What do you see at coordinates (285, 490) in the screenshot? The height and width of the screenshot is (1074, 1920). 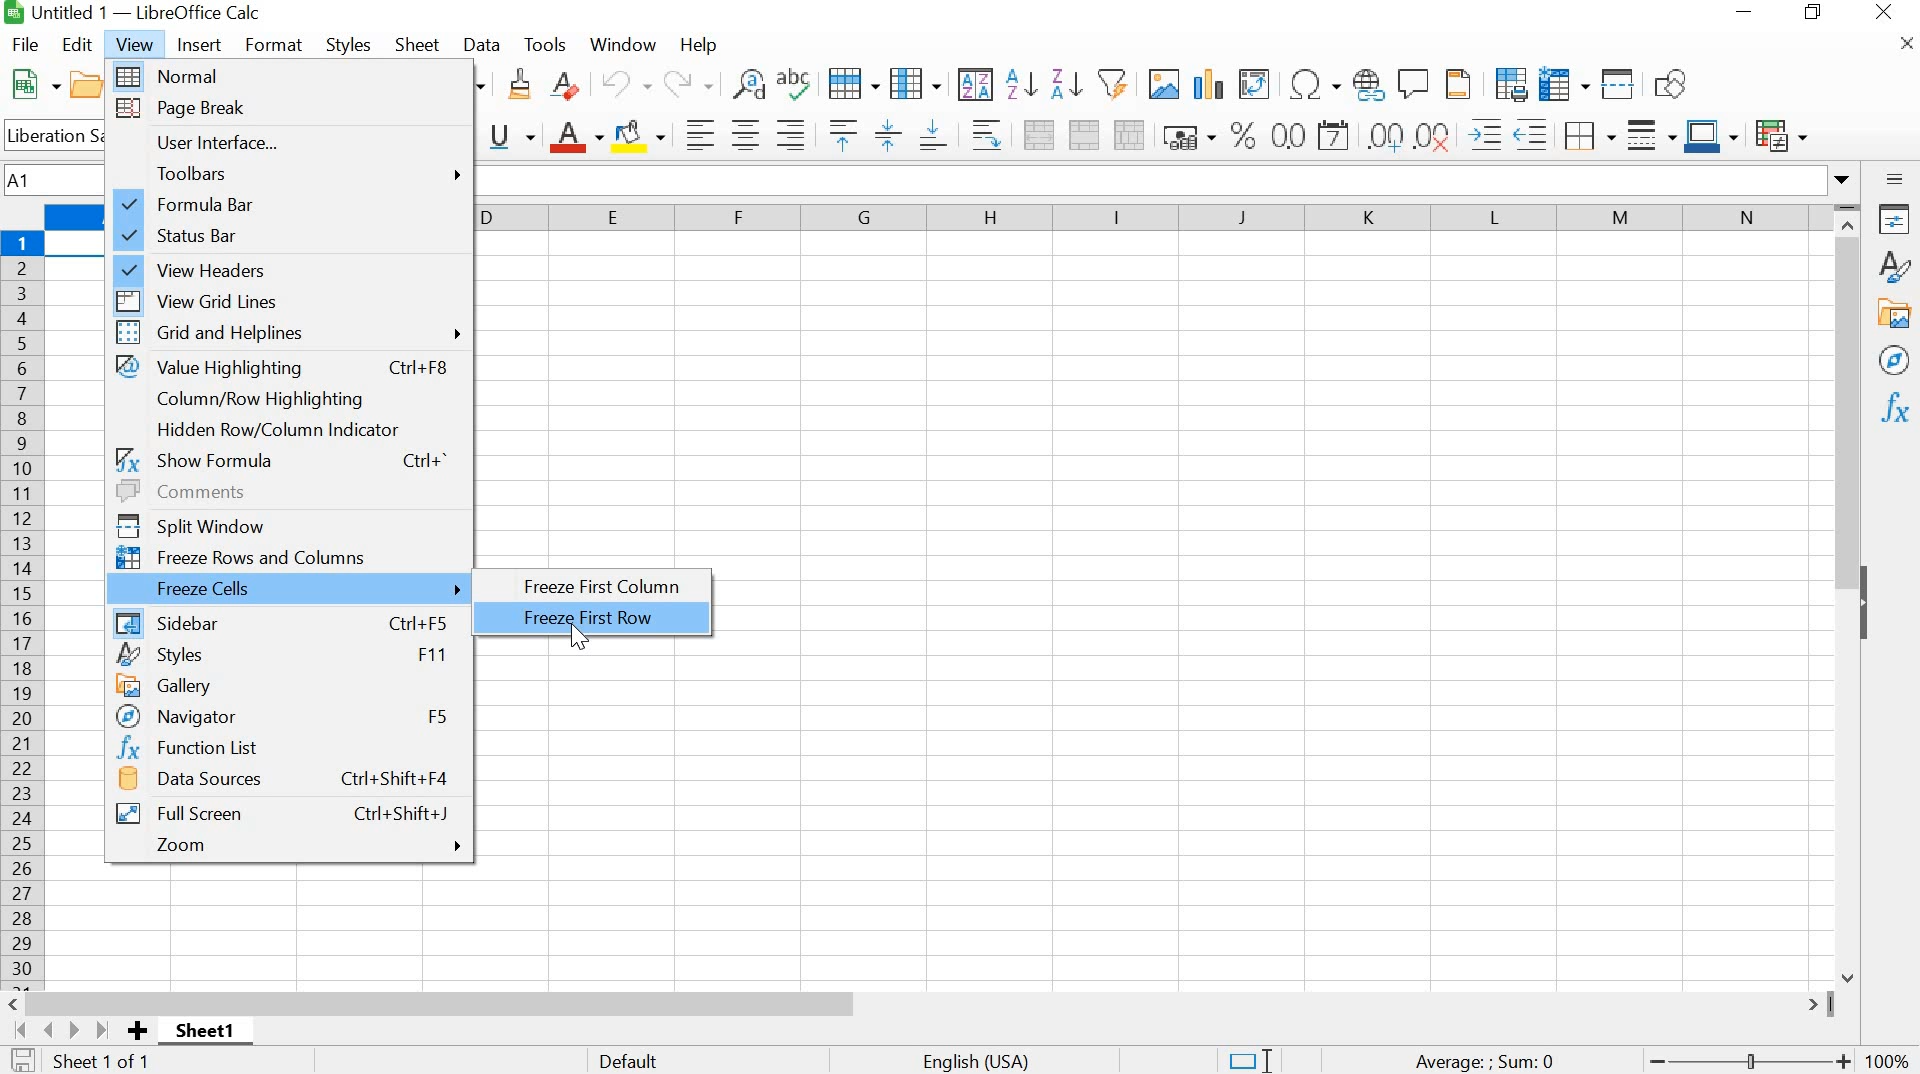 I see `COMMENTS` at bounding box center [285, 490].